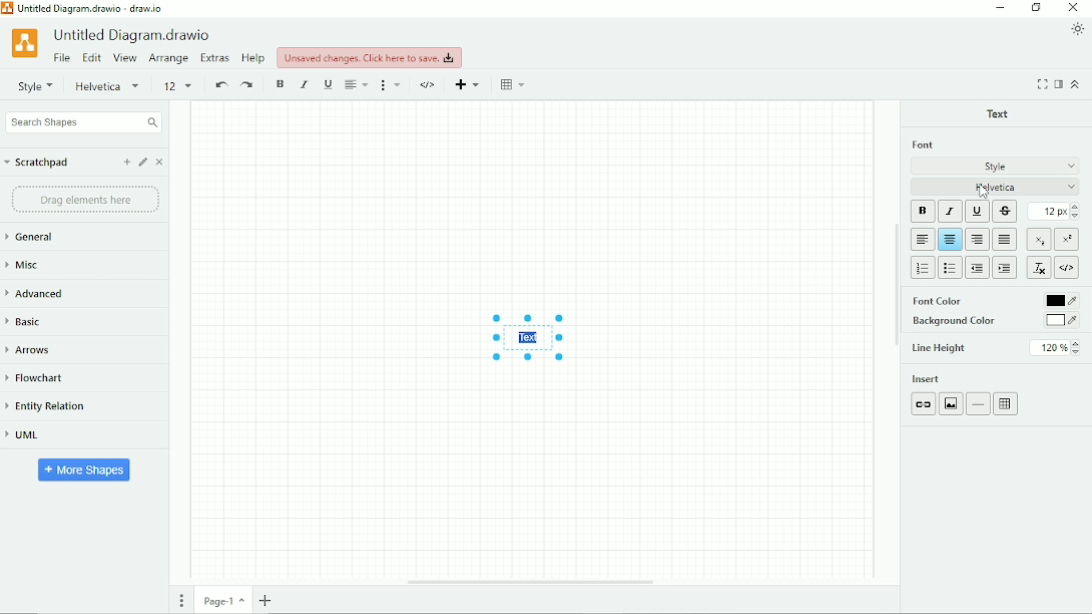  I want to click on Bulleted list, so click(951, 268).